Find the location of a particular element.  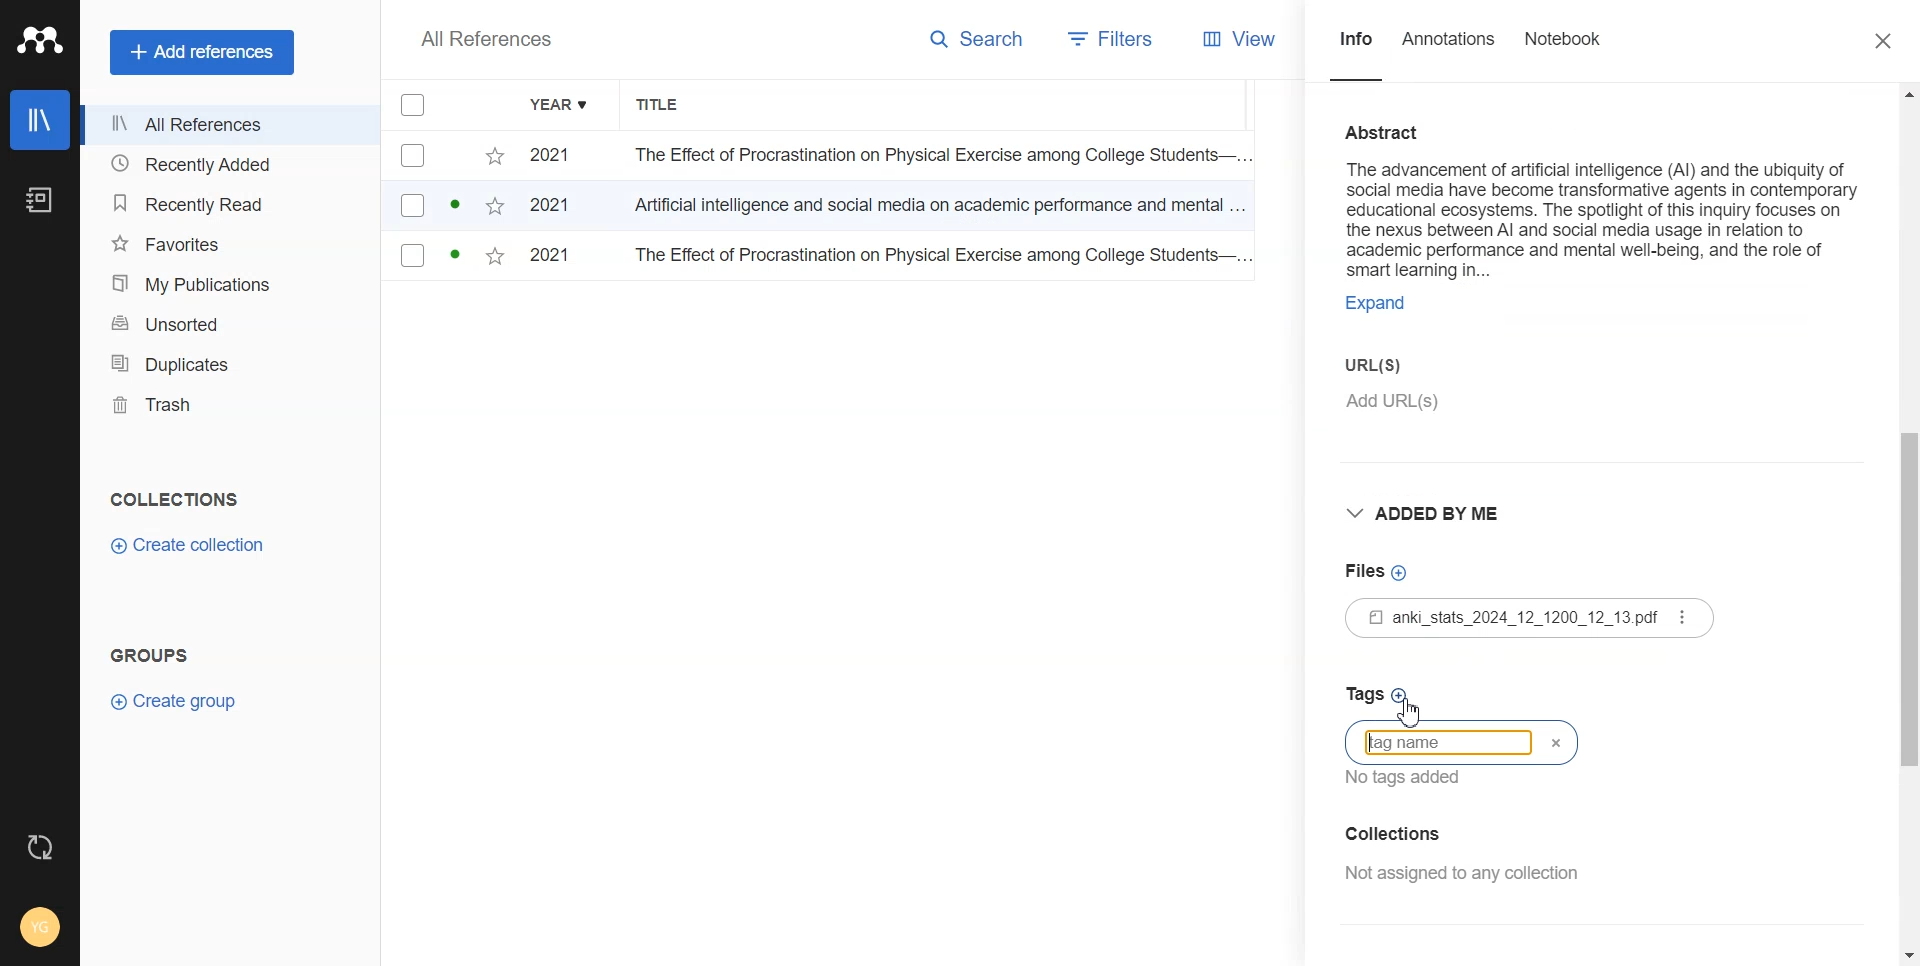

Account is located at coordinates (39, 927).